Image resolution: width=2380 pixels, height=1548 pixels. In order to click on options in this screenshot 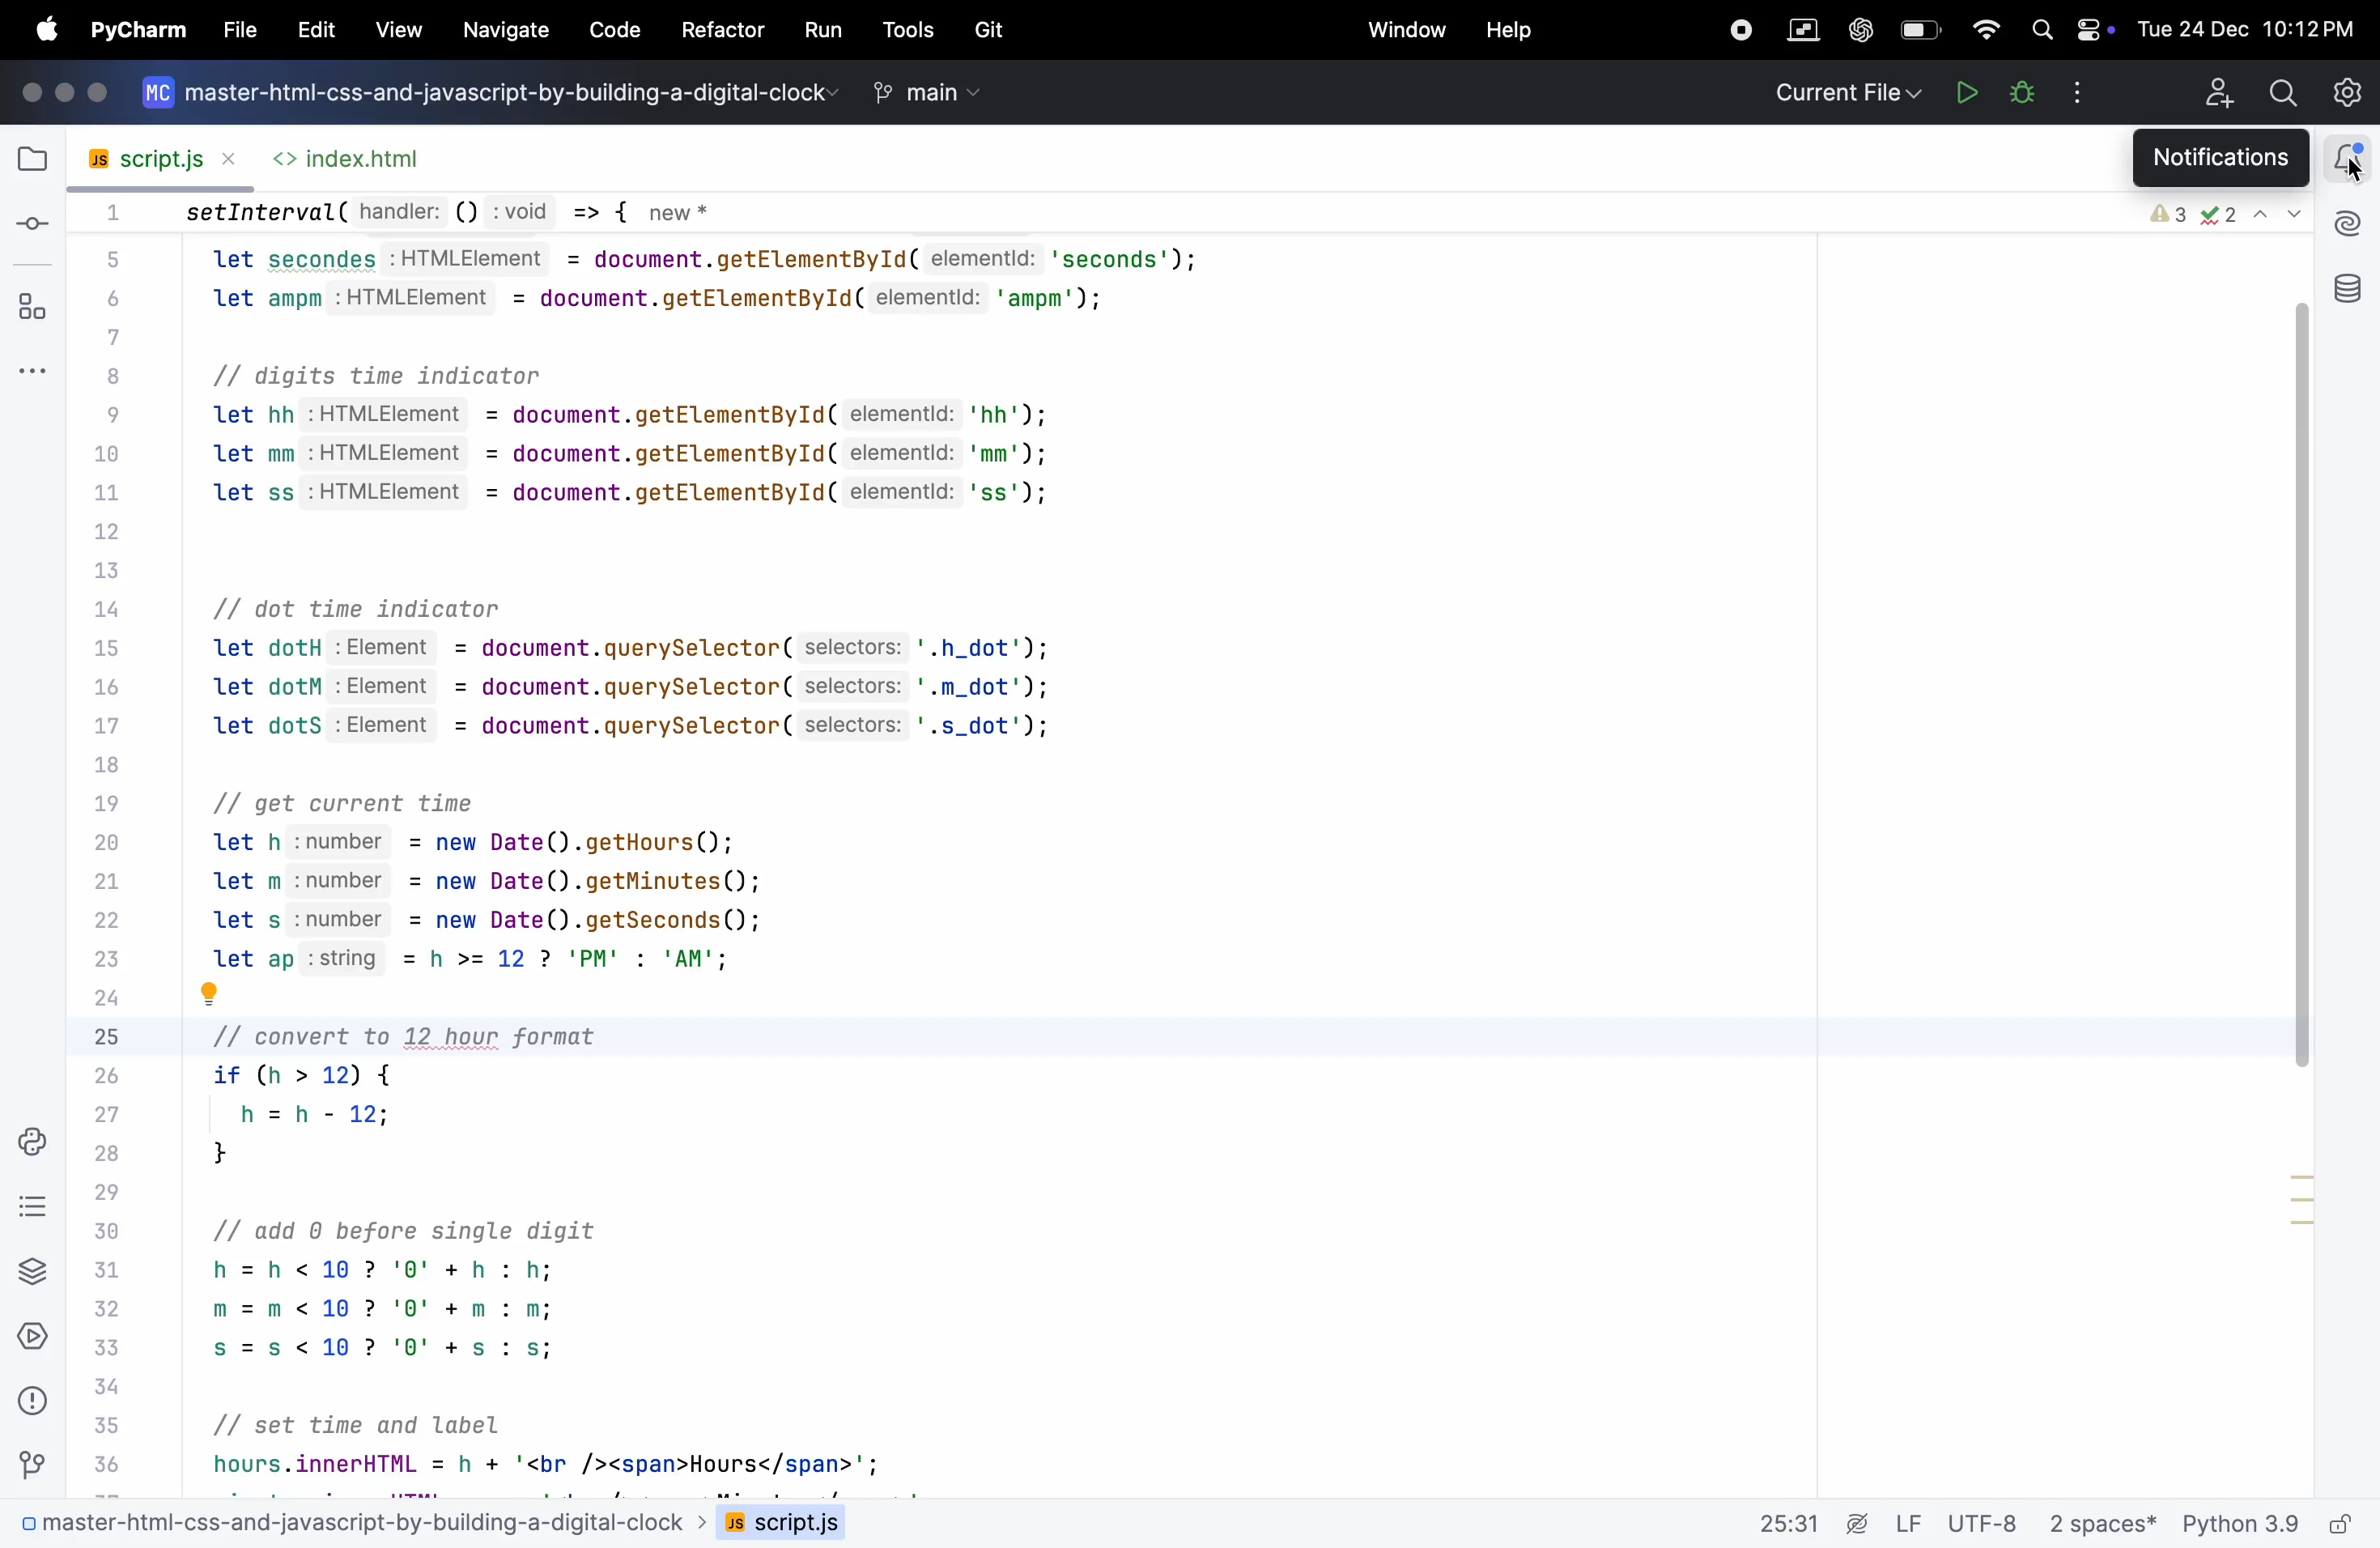, I will do `click(2077, 92)`.